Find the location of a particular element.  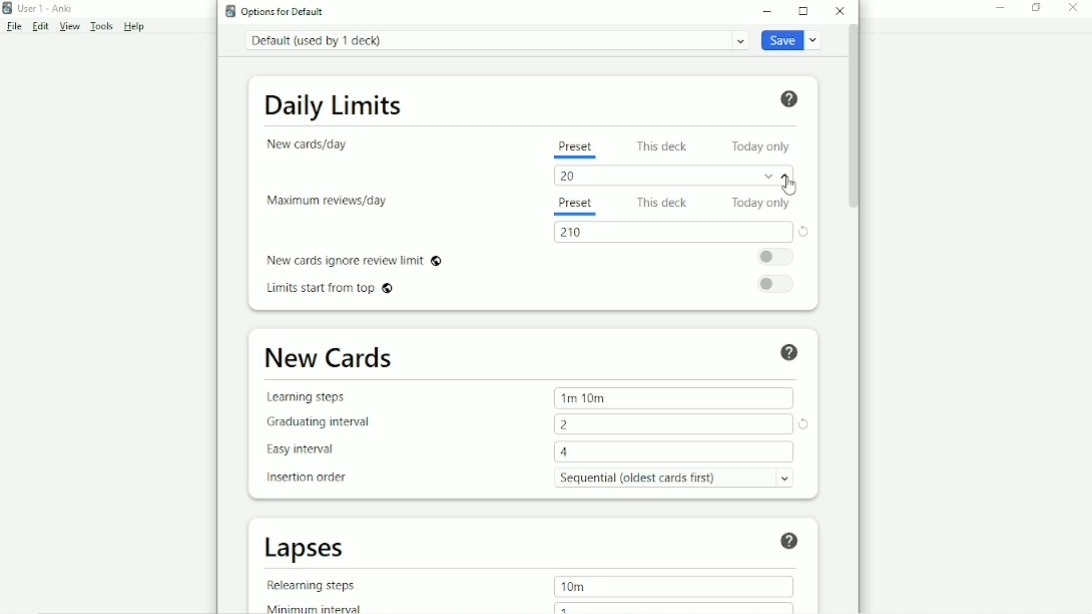

This deck is located at coordinates (664, 204).